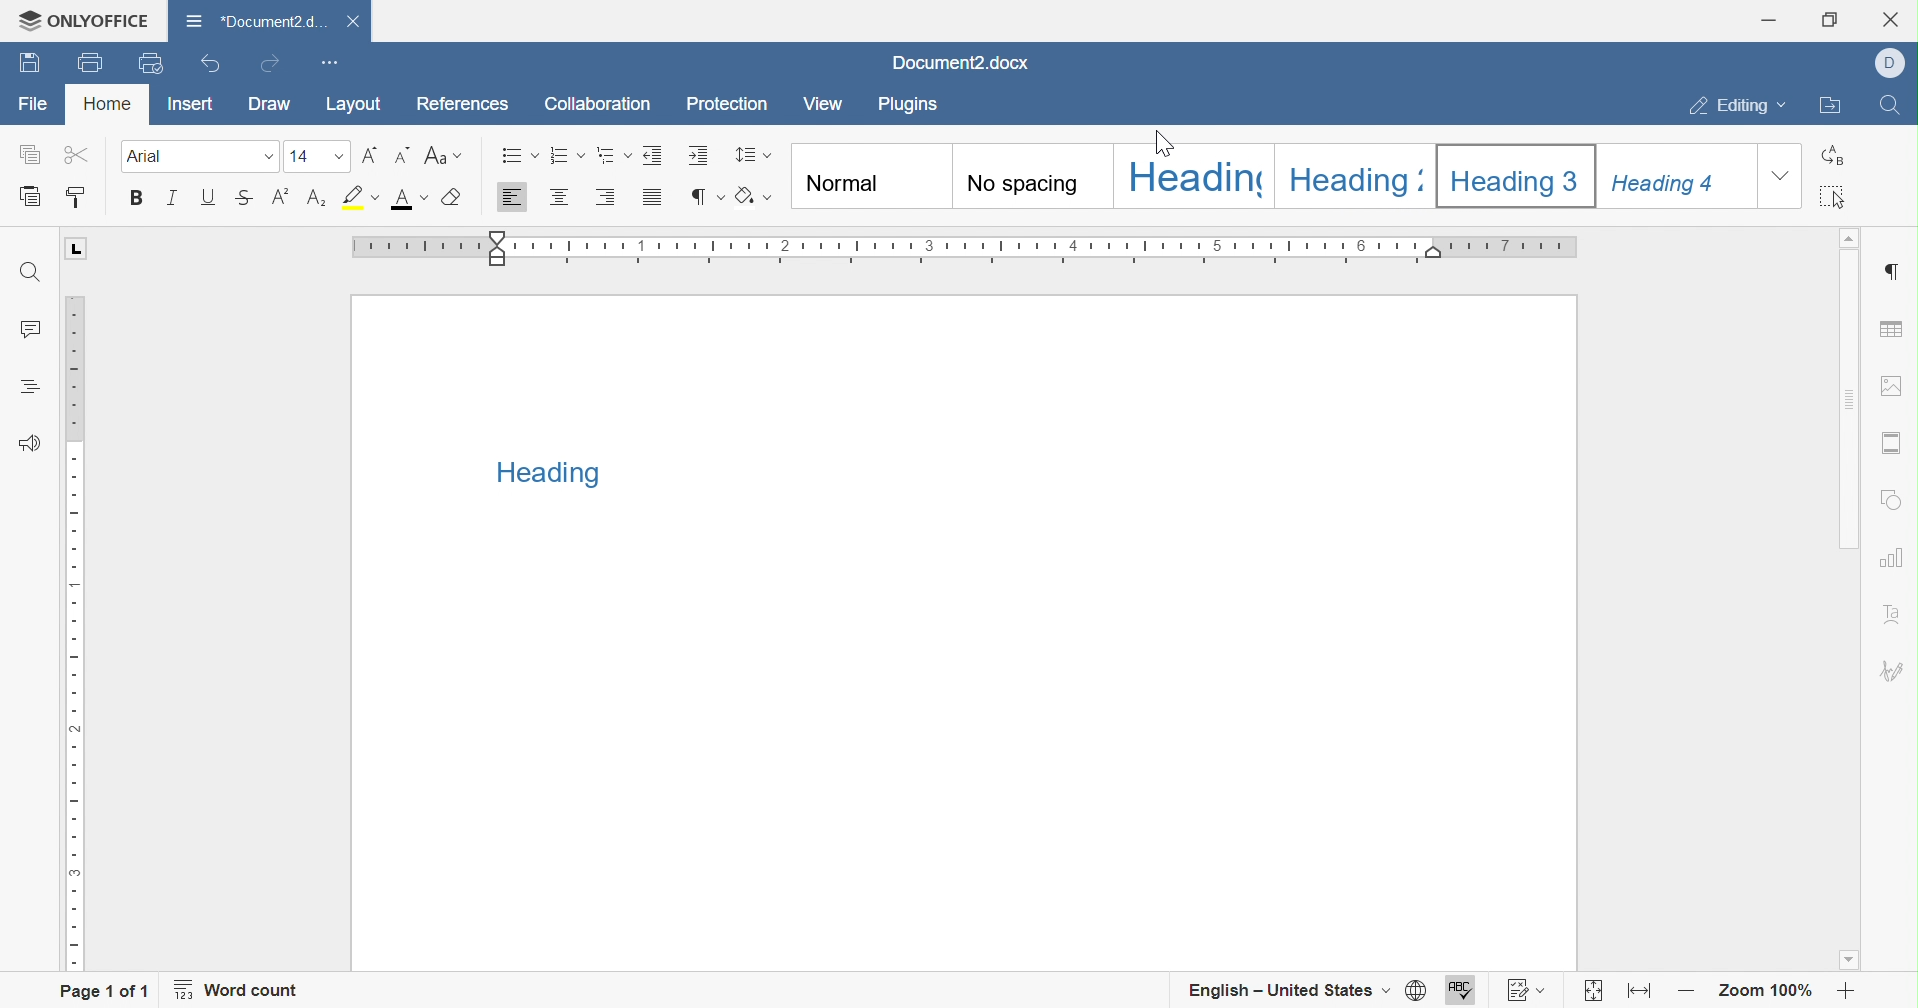  Describe the element at coordinates (1895, 328) in the screenshot. I see `Table settings` at that location.